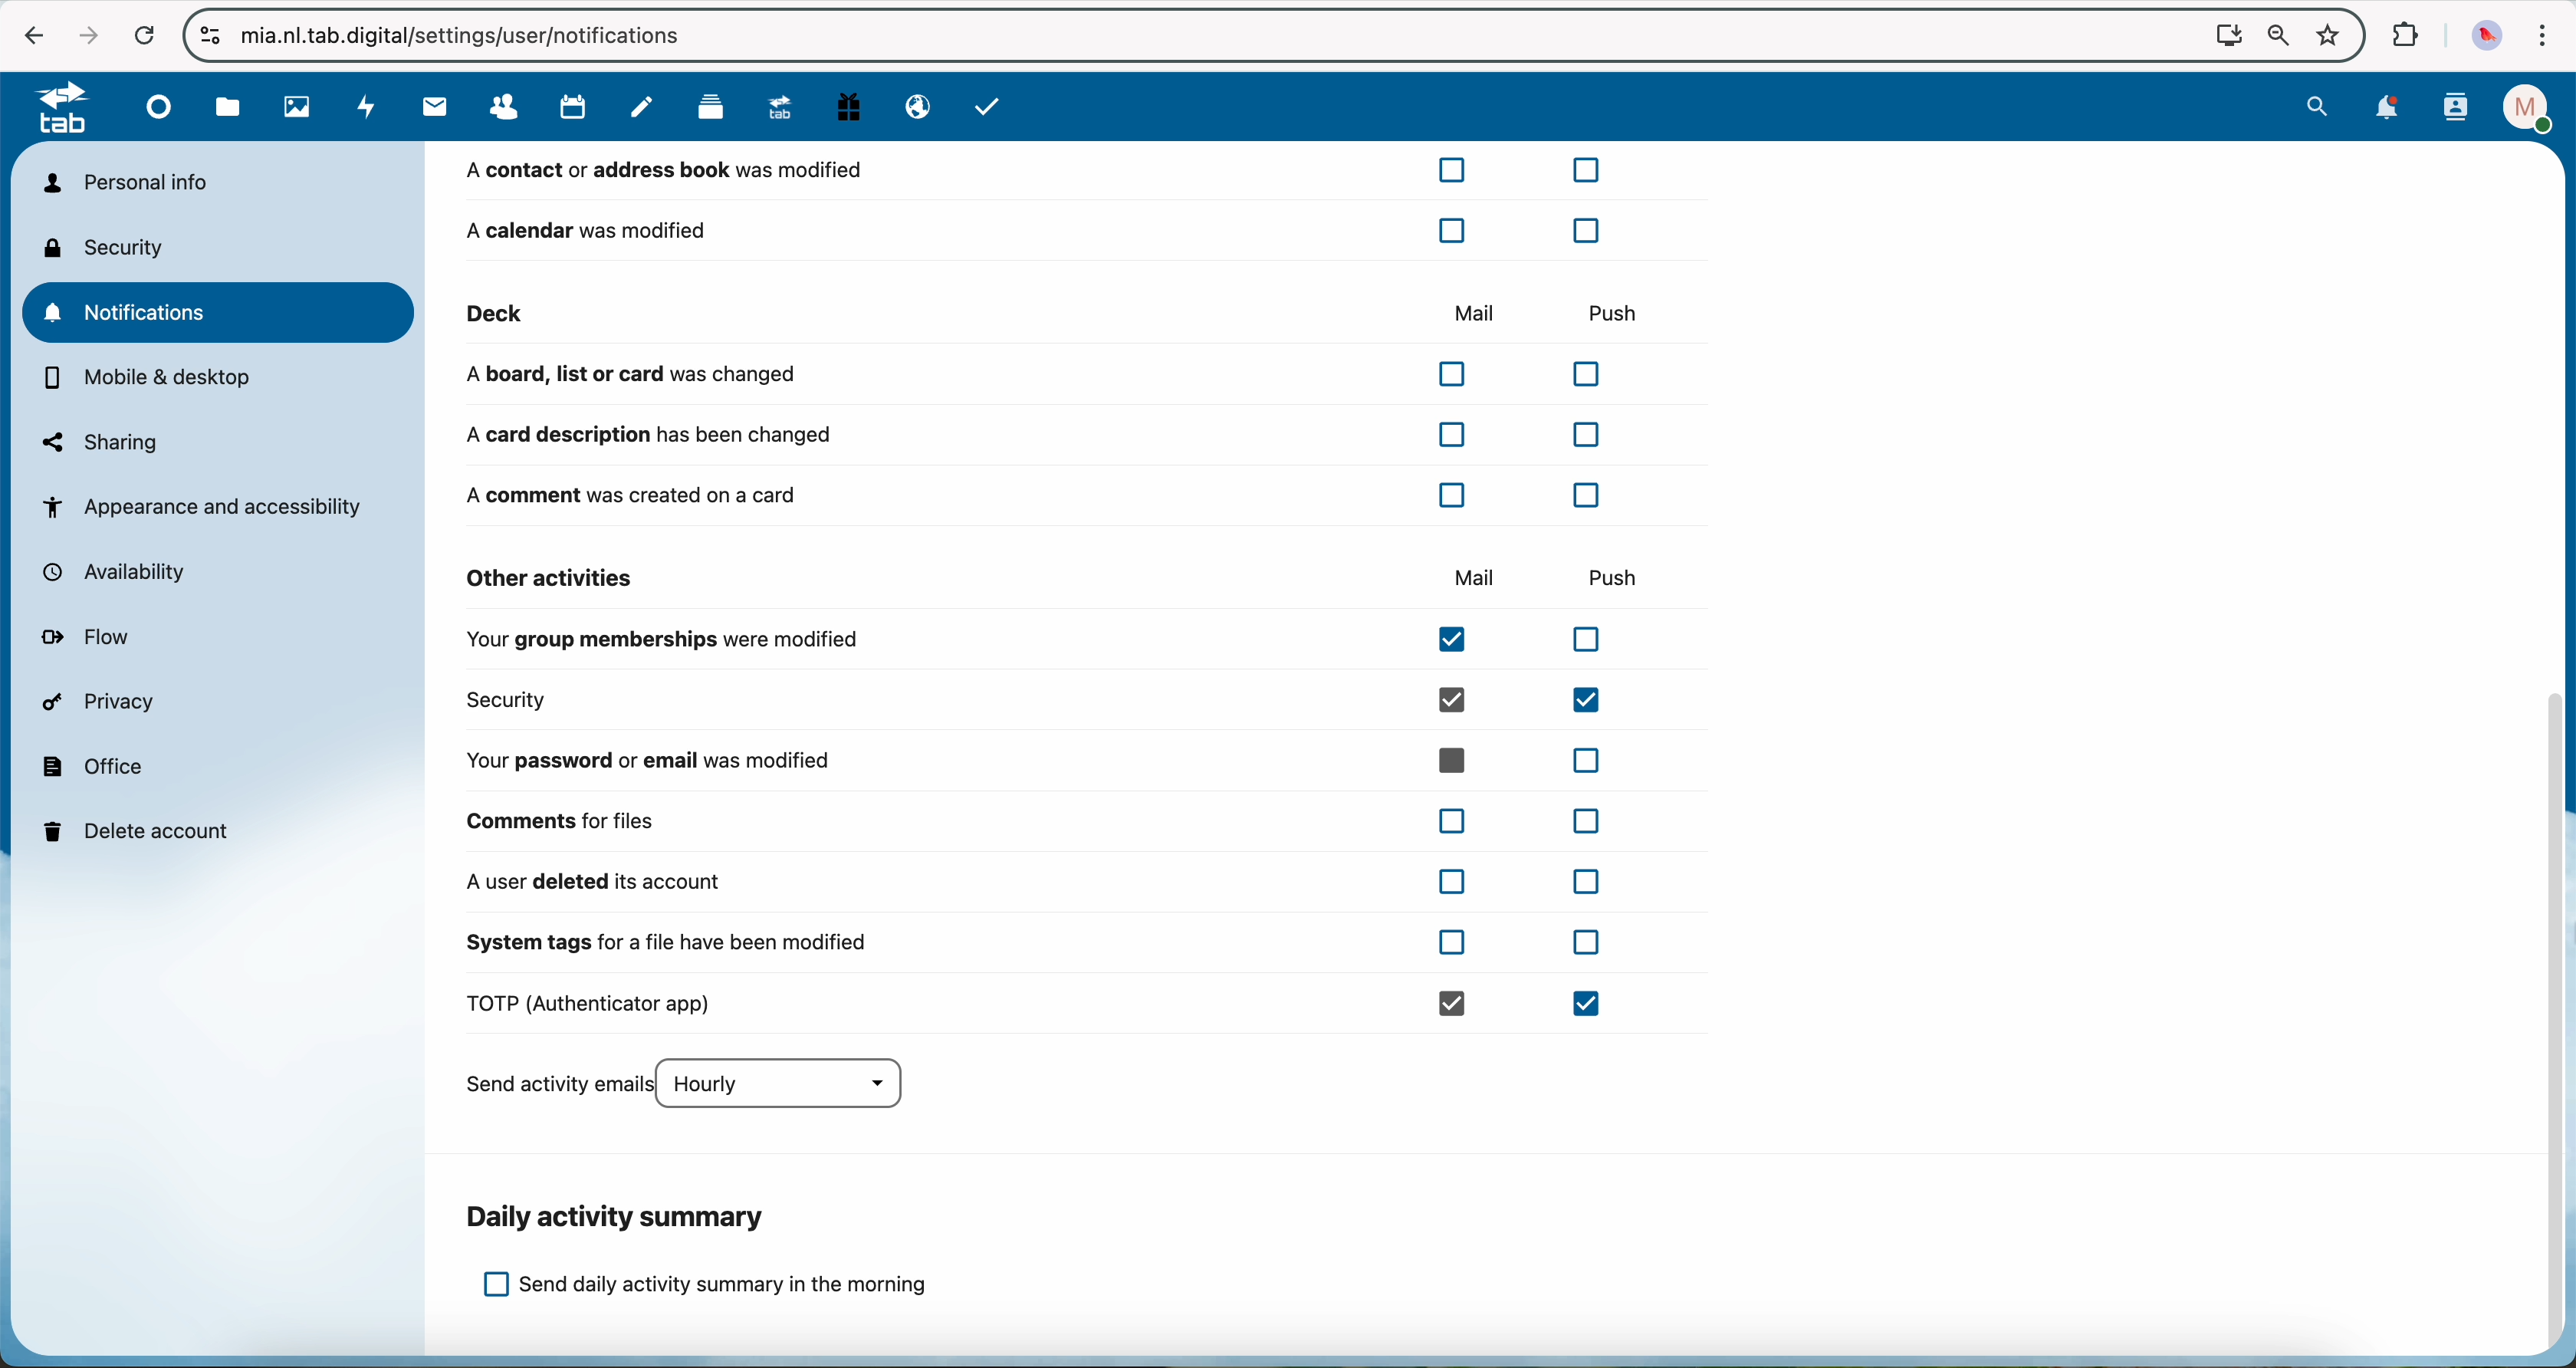 This screenshot has width=2576, height=1368. I want to click on mobile and desktop, so click(151, 380).